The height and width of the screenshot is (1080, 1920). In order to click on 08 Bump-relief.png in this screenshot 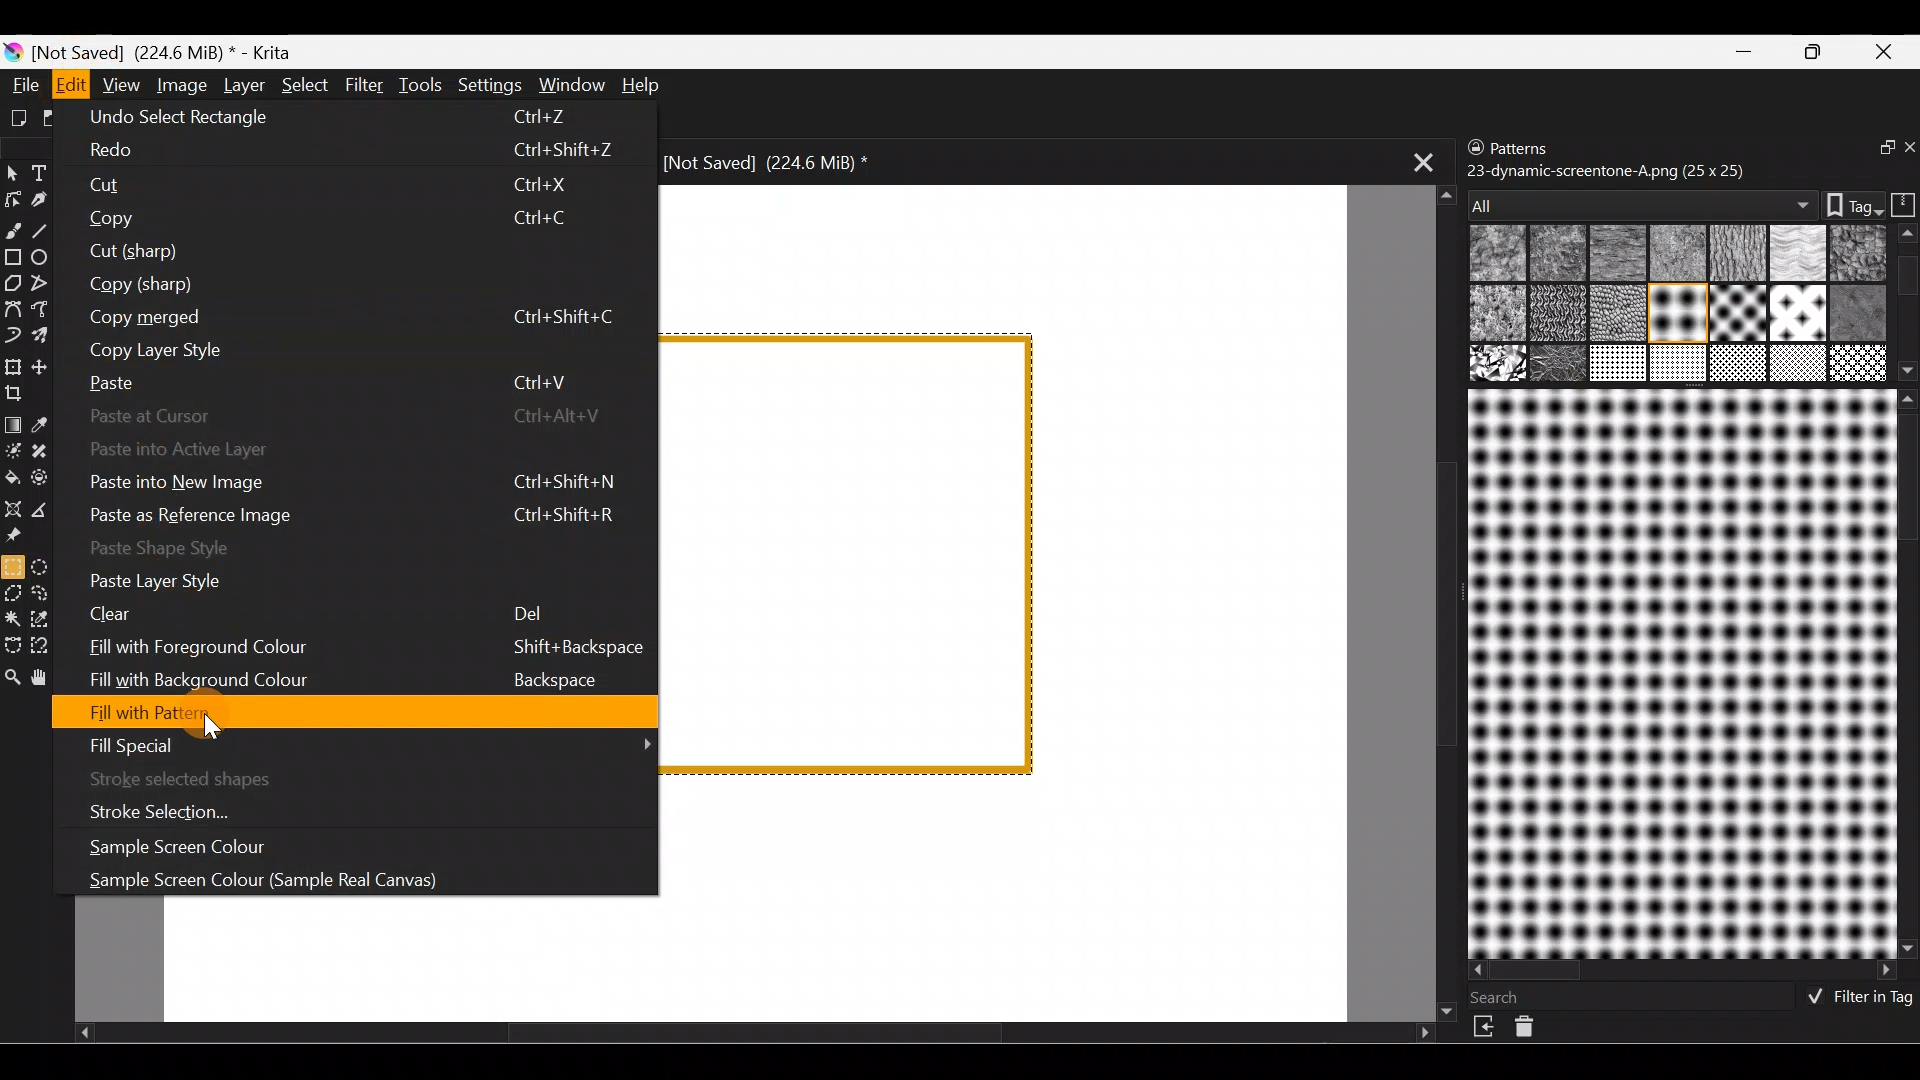, I will do `click(1502, 315)`.